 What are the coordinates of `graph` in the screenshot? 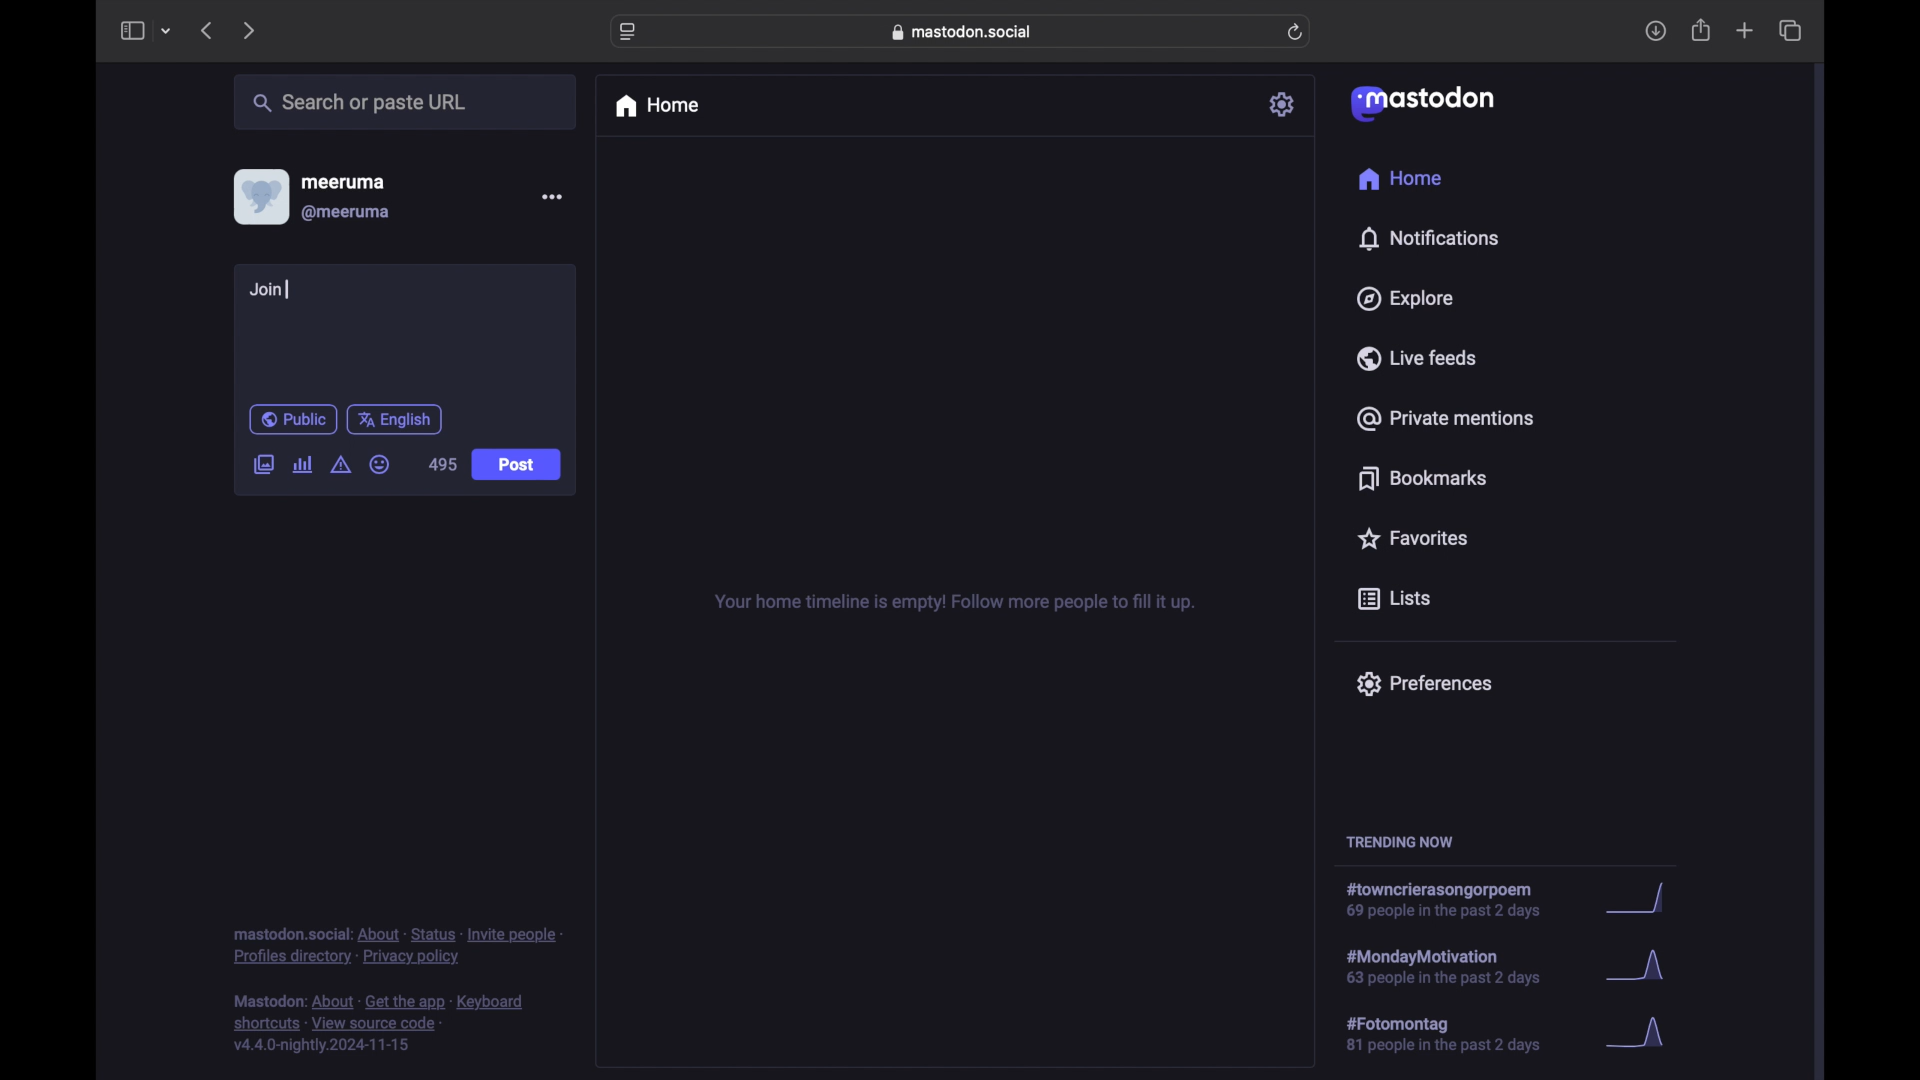 It's located at (1635, 900).